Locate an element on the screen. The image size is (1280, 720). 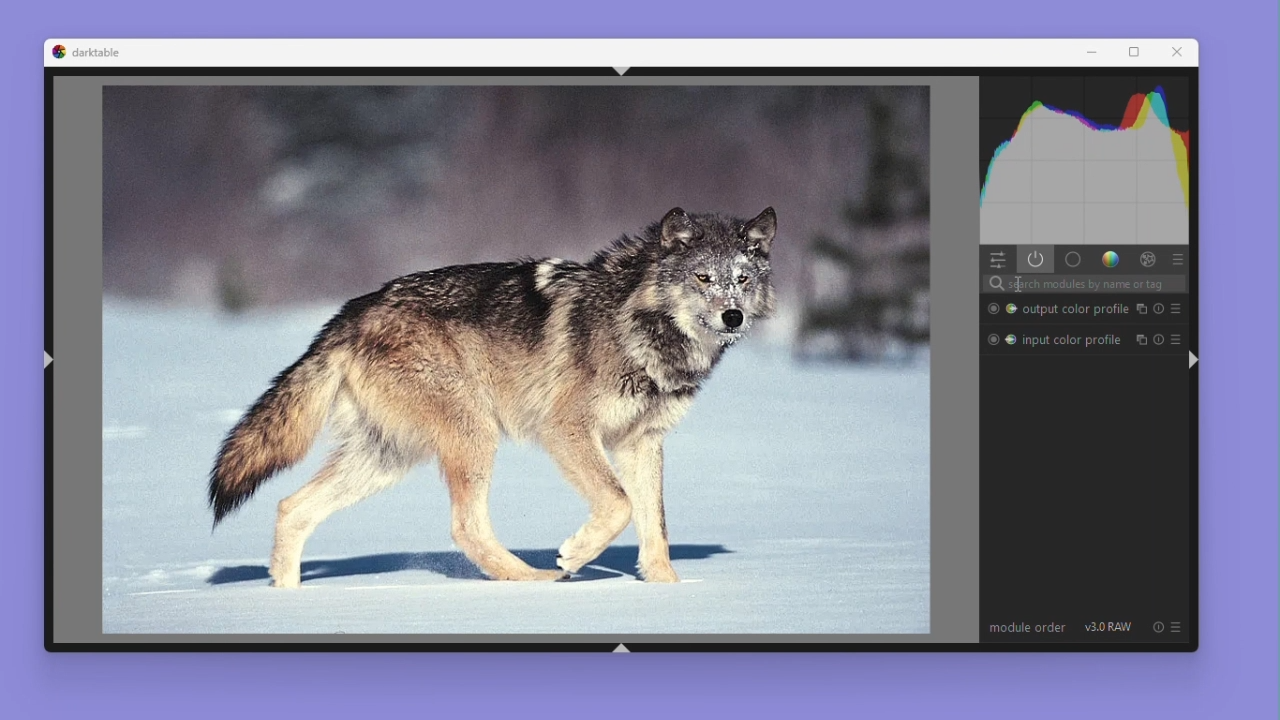
Waveform is located at coordinates (1086, 163).